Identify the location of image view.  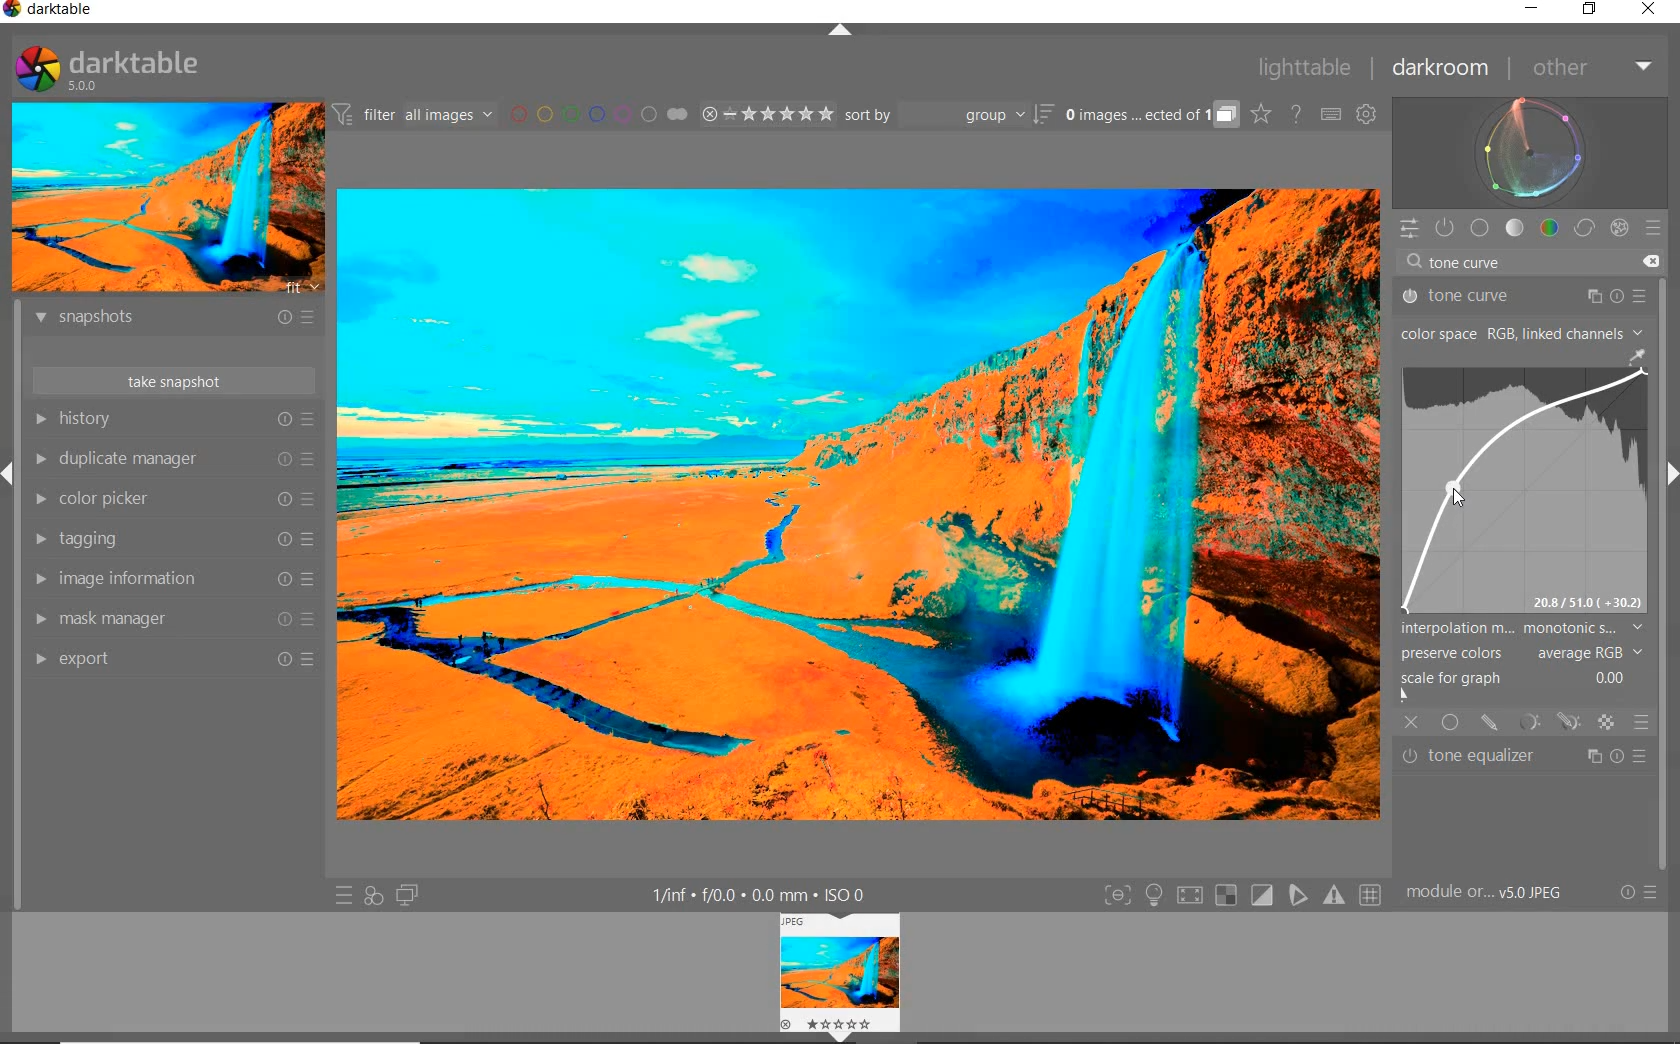
(833, 969).